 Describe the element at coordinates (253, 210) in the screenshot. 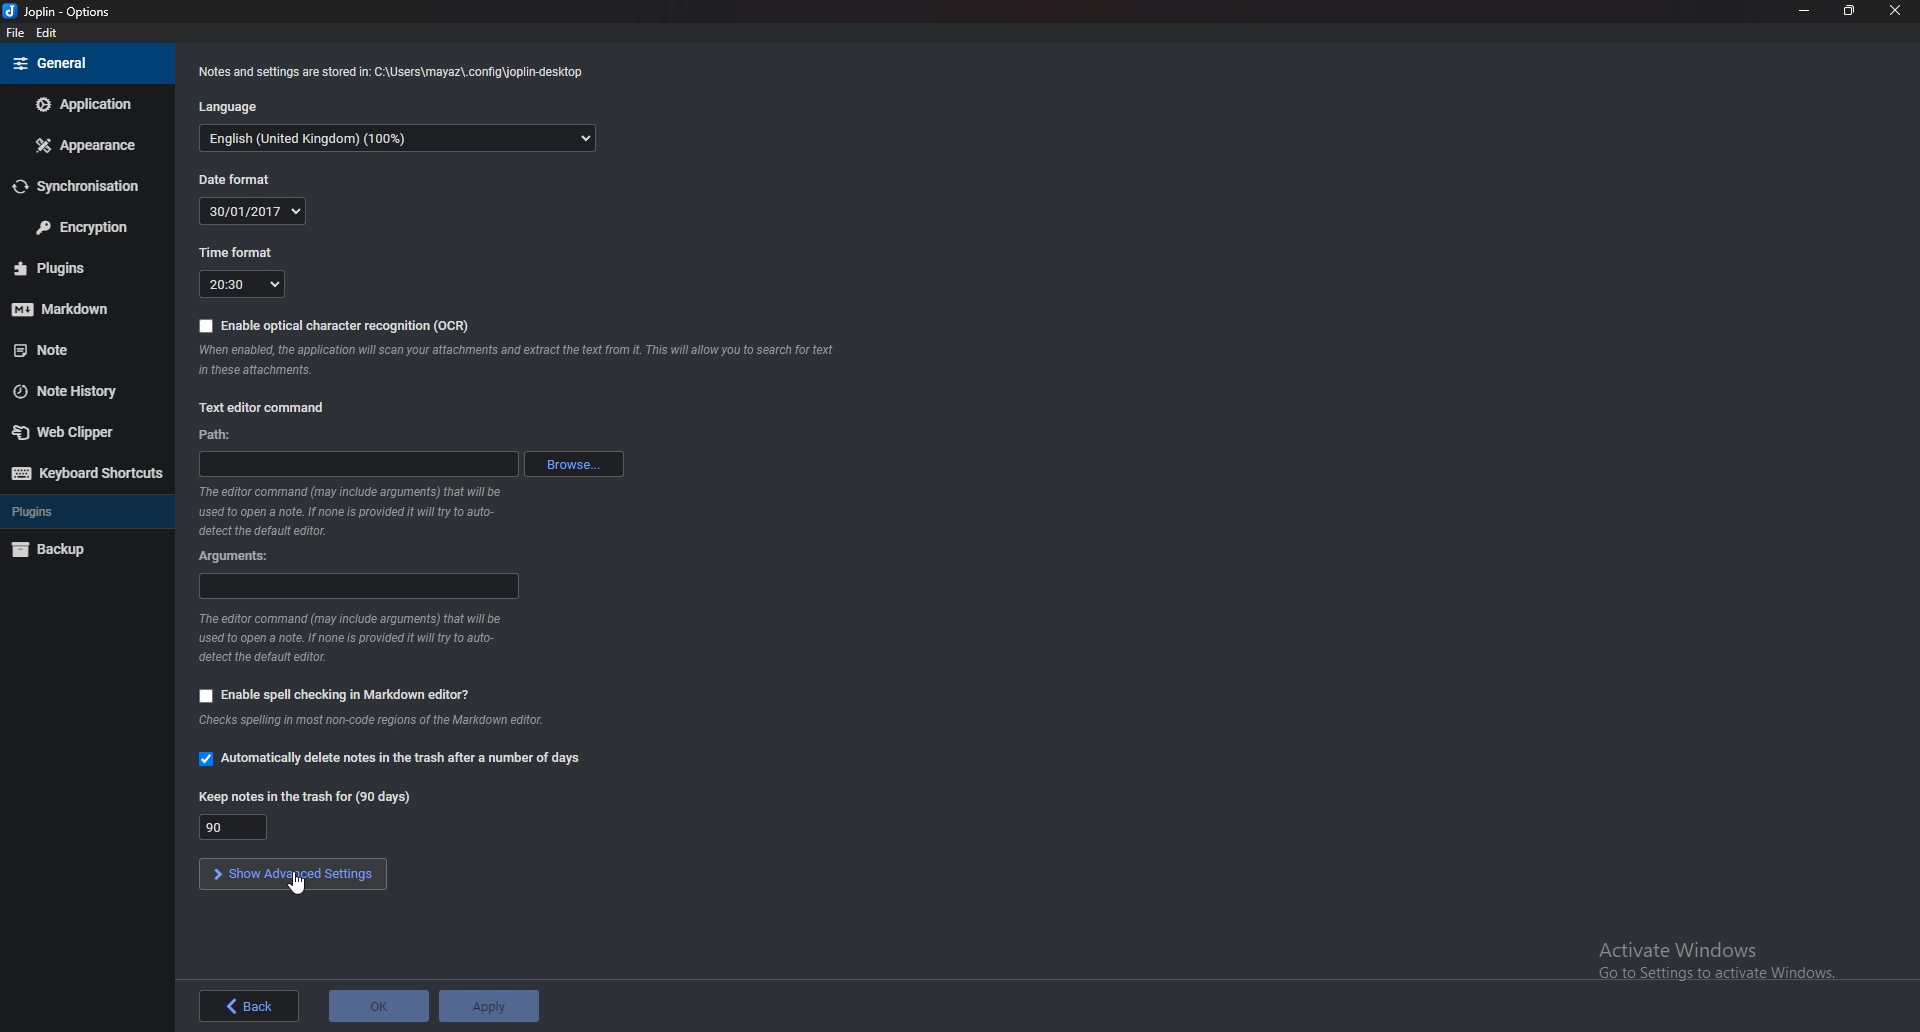

I see `30/01/2017` at that location.